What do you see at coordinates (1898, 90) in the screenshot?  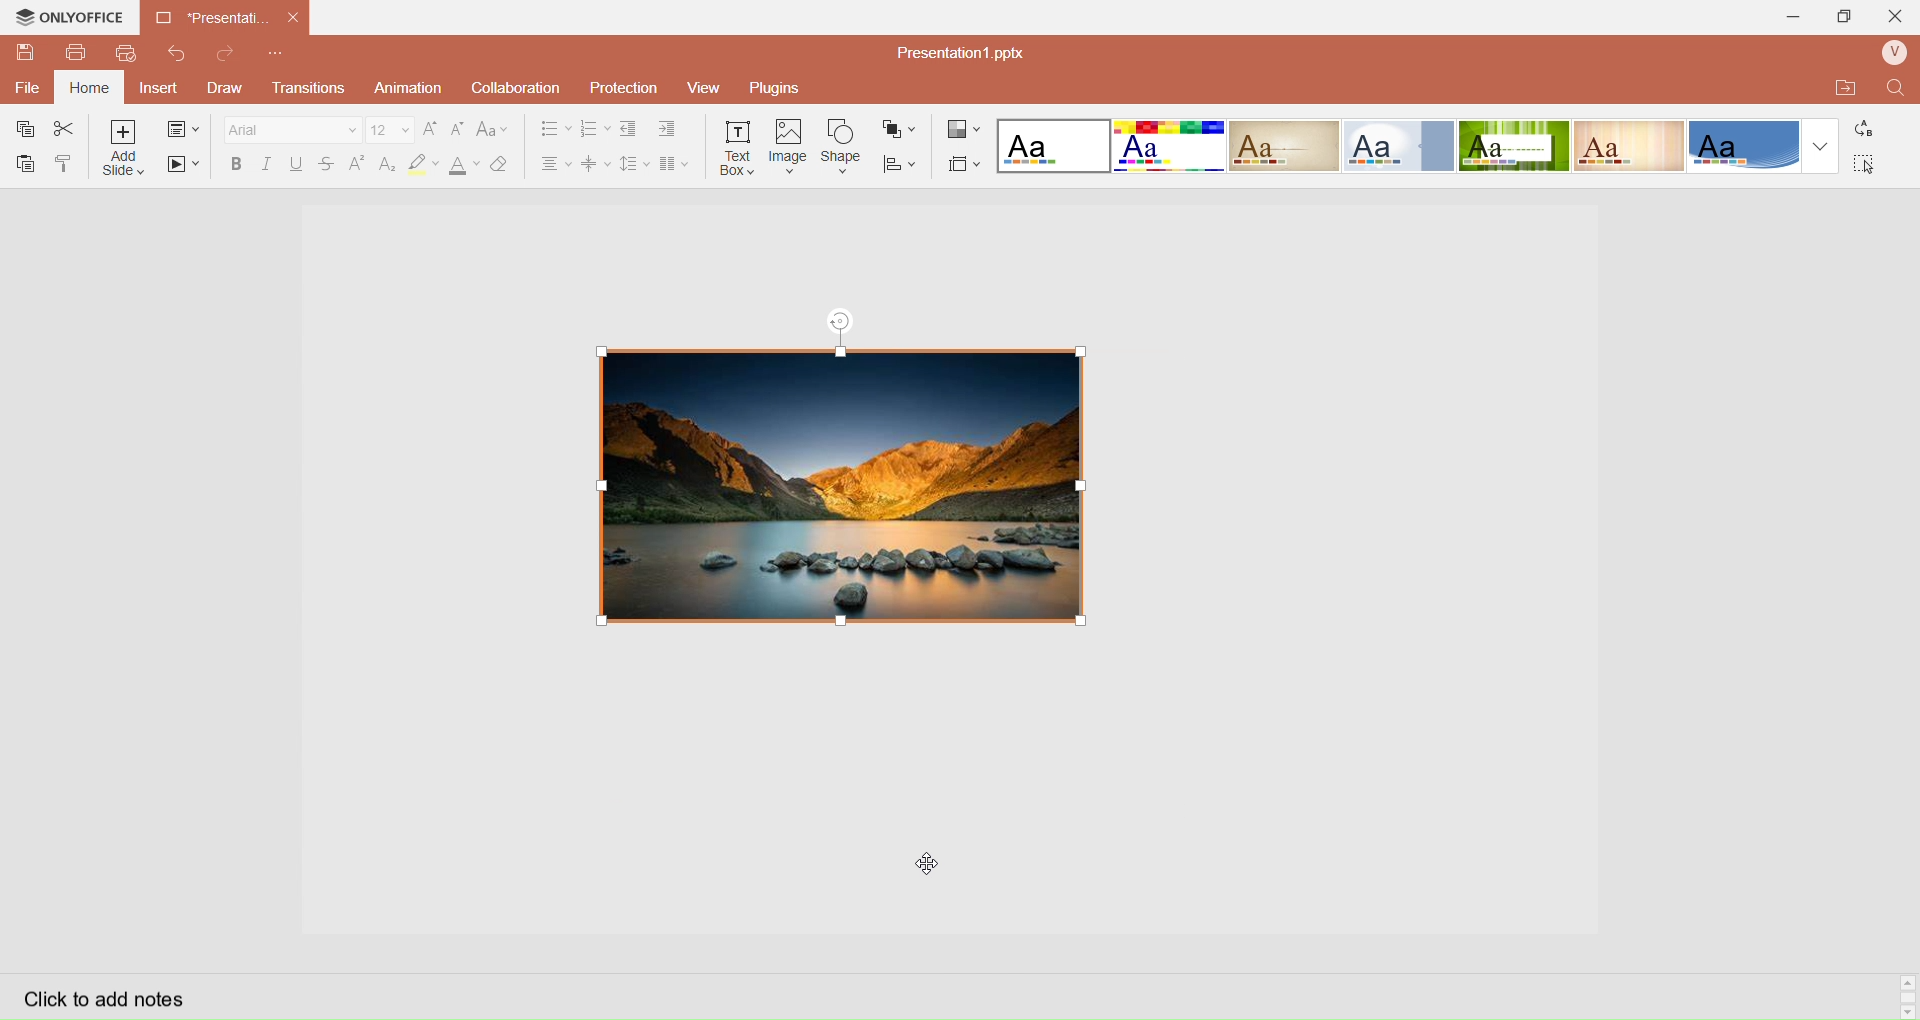 I see `Find` at bounding box center [1898, 90].